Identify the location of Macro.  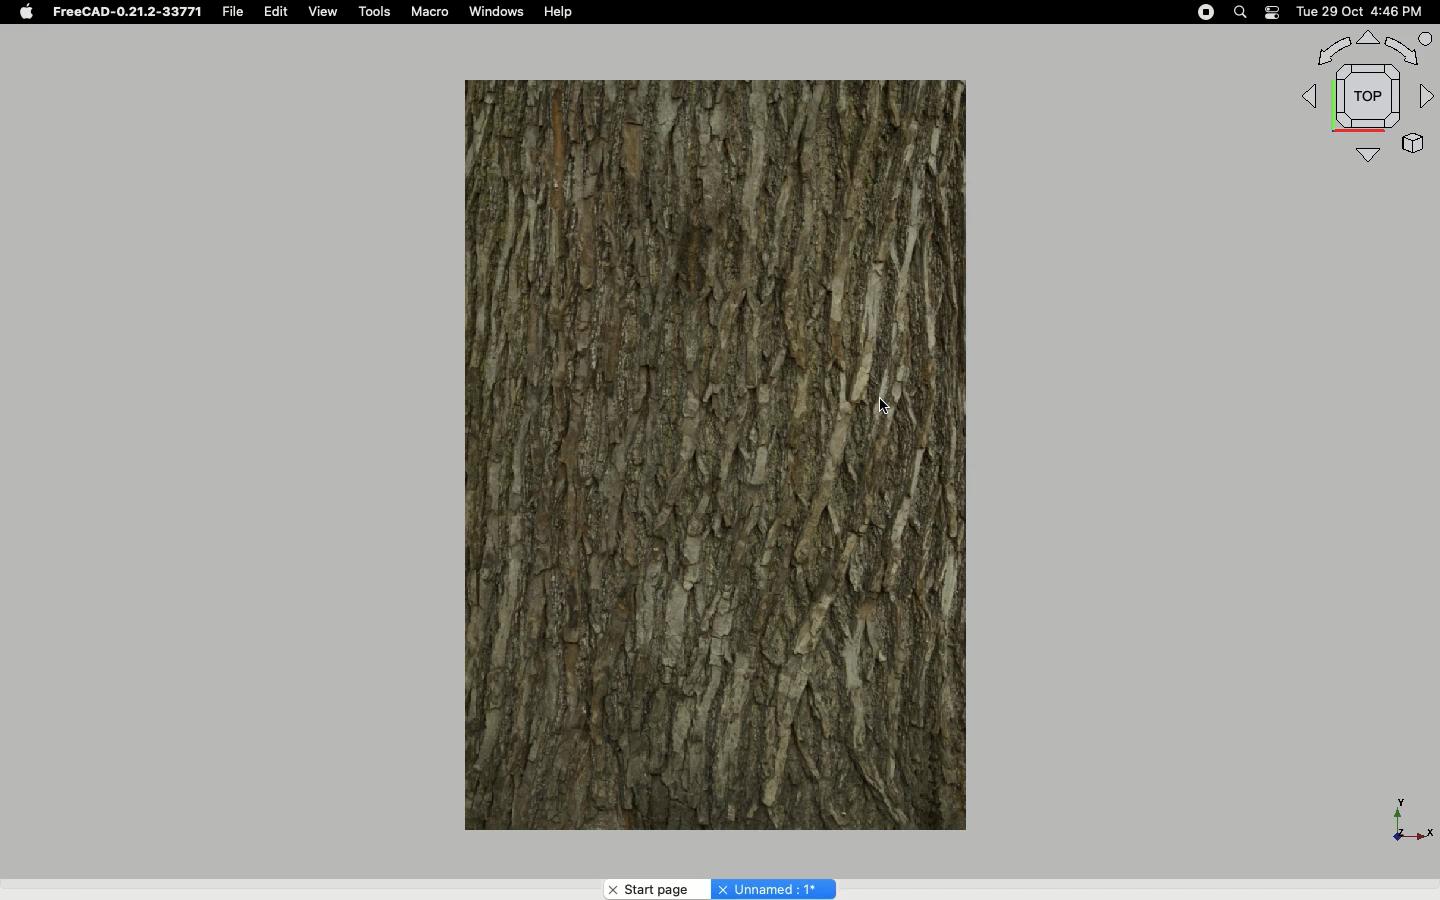
(434, 14).